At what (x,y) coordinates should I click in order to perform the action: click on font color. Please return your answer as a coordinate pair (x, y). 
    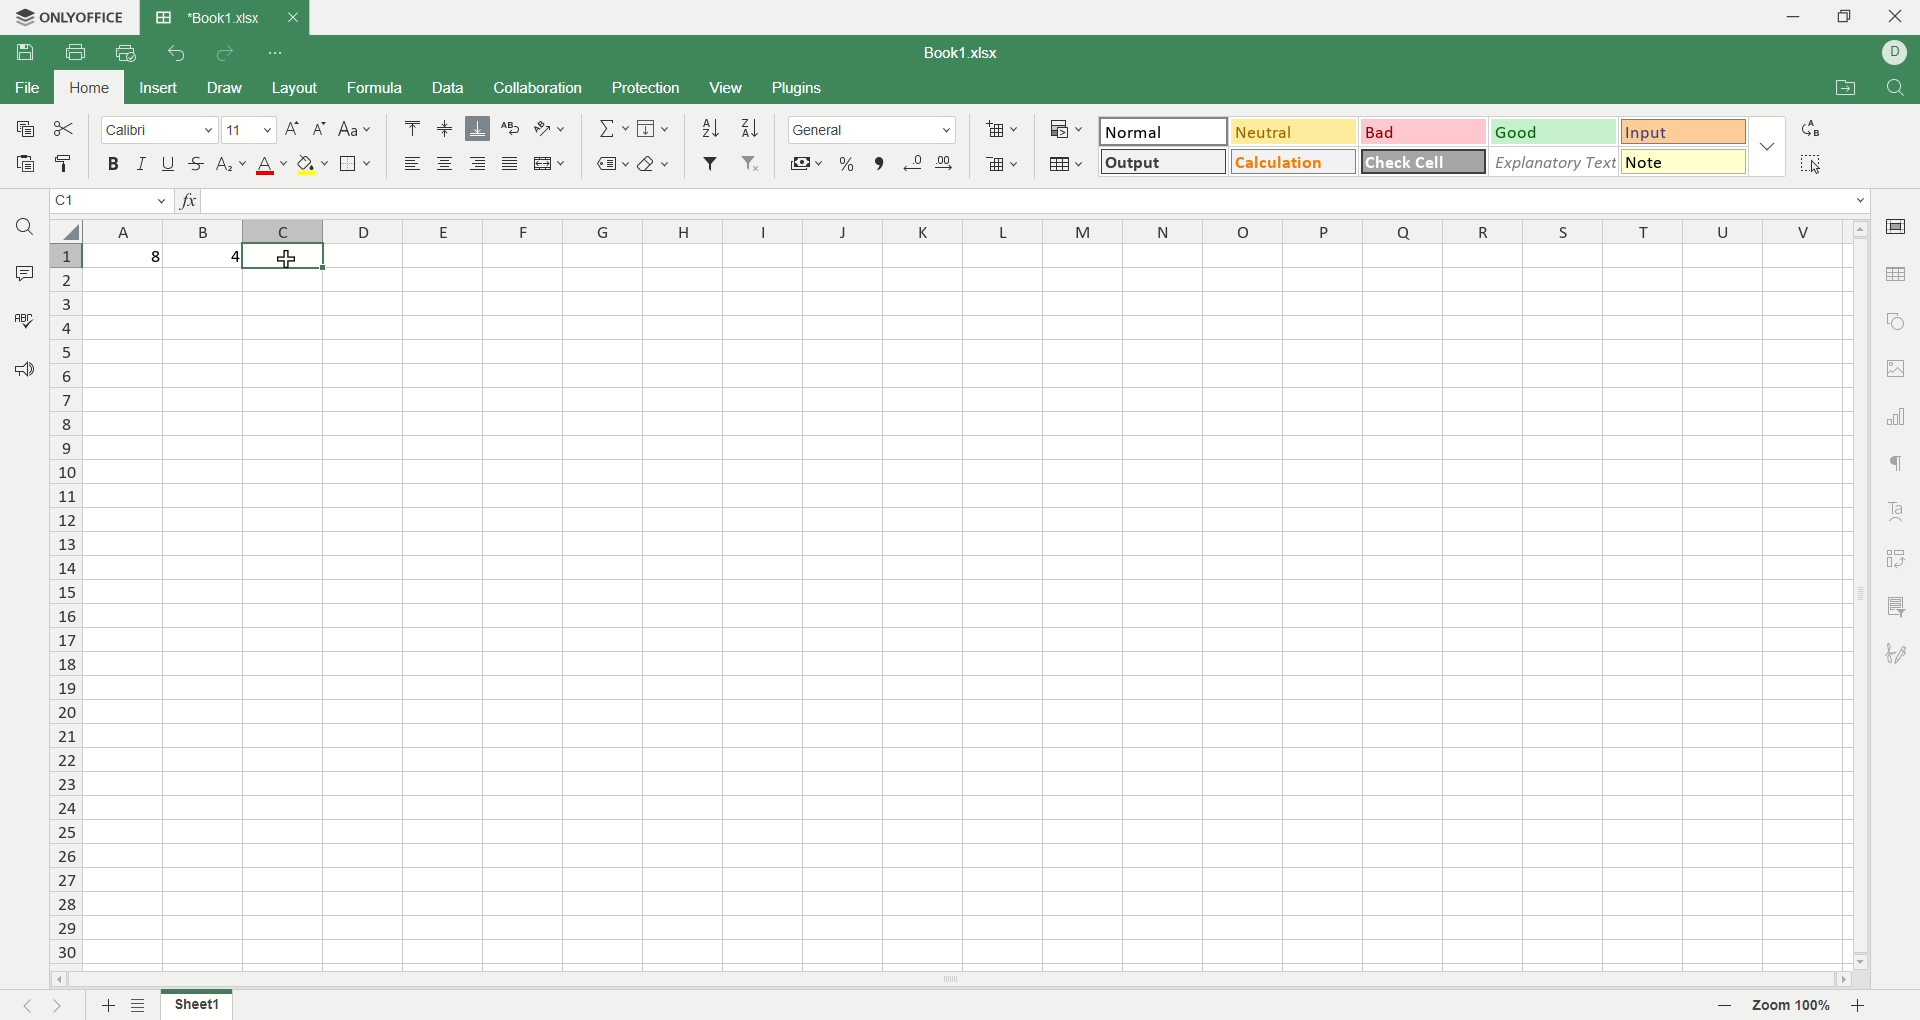
    Looking at the image, I should click on (272, 167).